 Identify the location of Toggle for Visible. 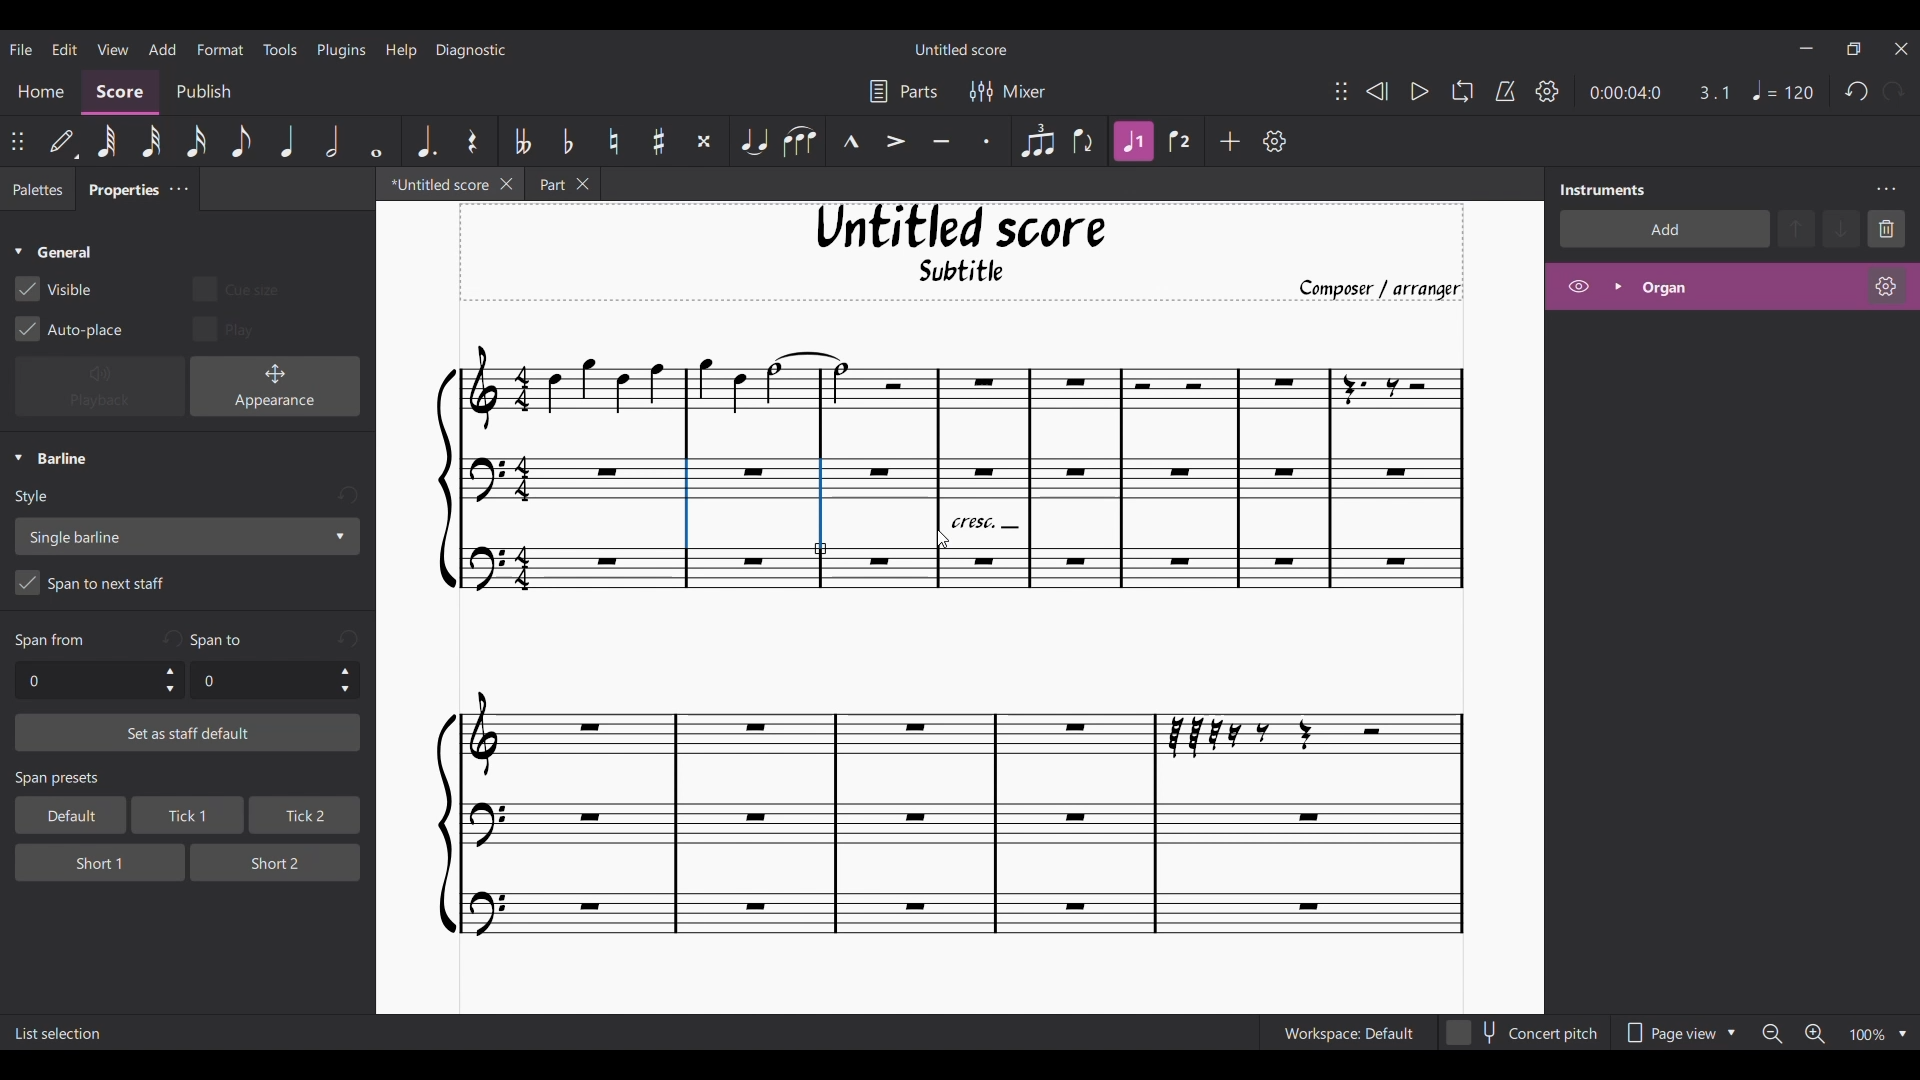
(54, 289).